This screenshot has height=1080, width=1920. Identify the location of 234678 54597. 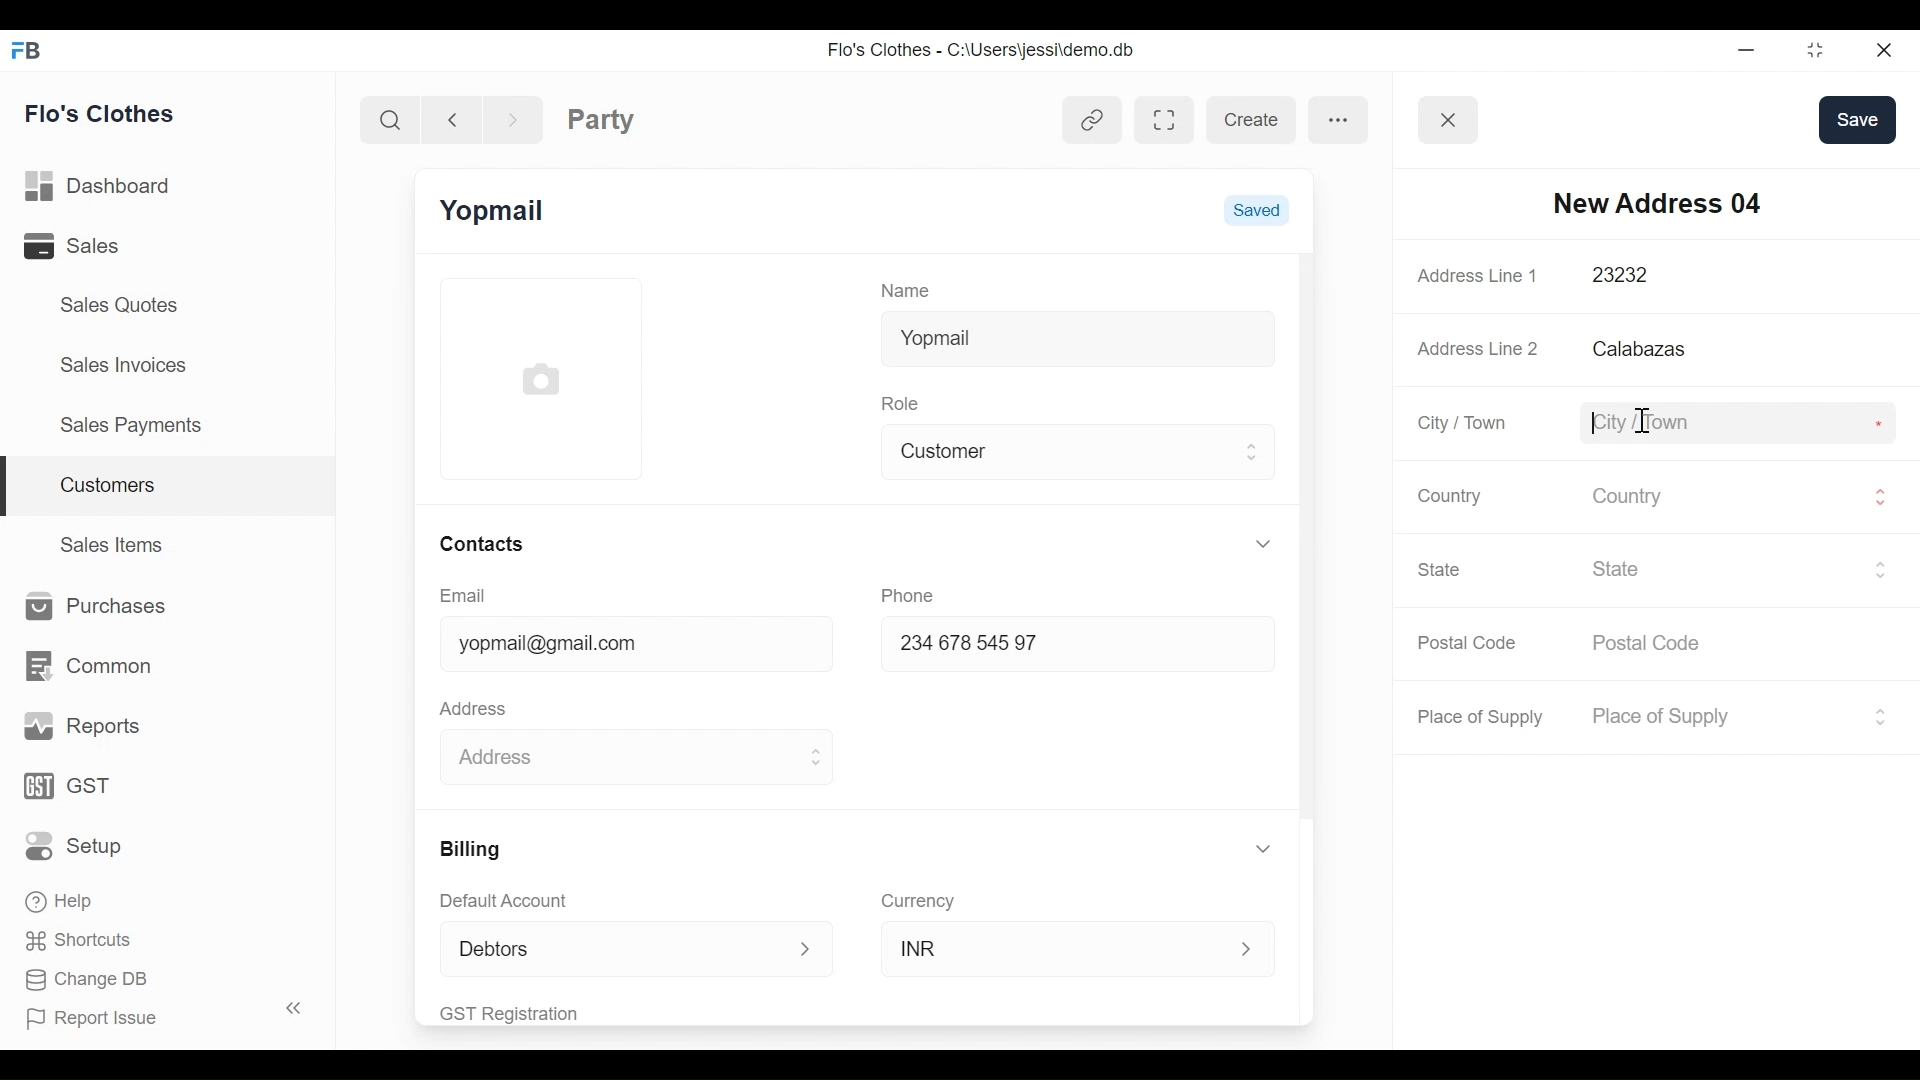
(1058, 646).